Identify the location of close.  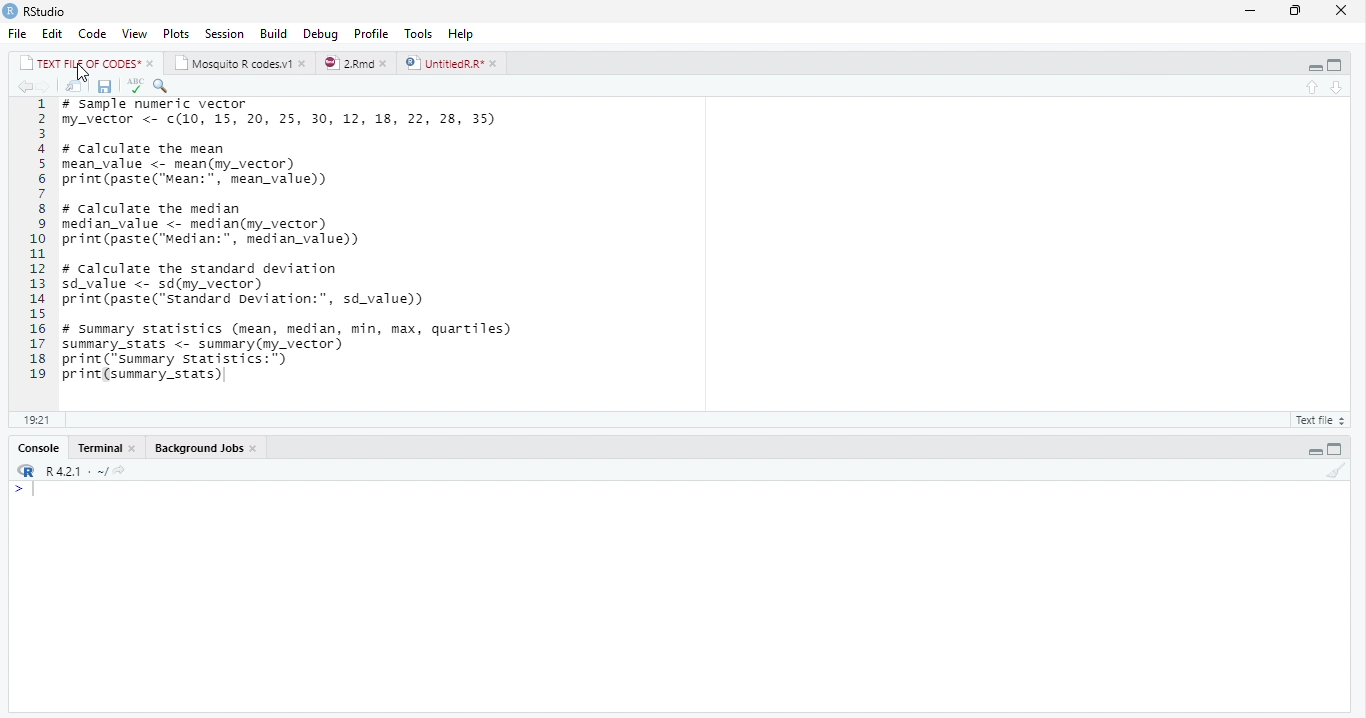
(152, 64).